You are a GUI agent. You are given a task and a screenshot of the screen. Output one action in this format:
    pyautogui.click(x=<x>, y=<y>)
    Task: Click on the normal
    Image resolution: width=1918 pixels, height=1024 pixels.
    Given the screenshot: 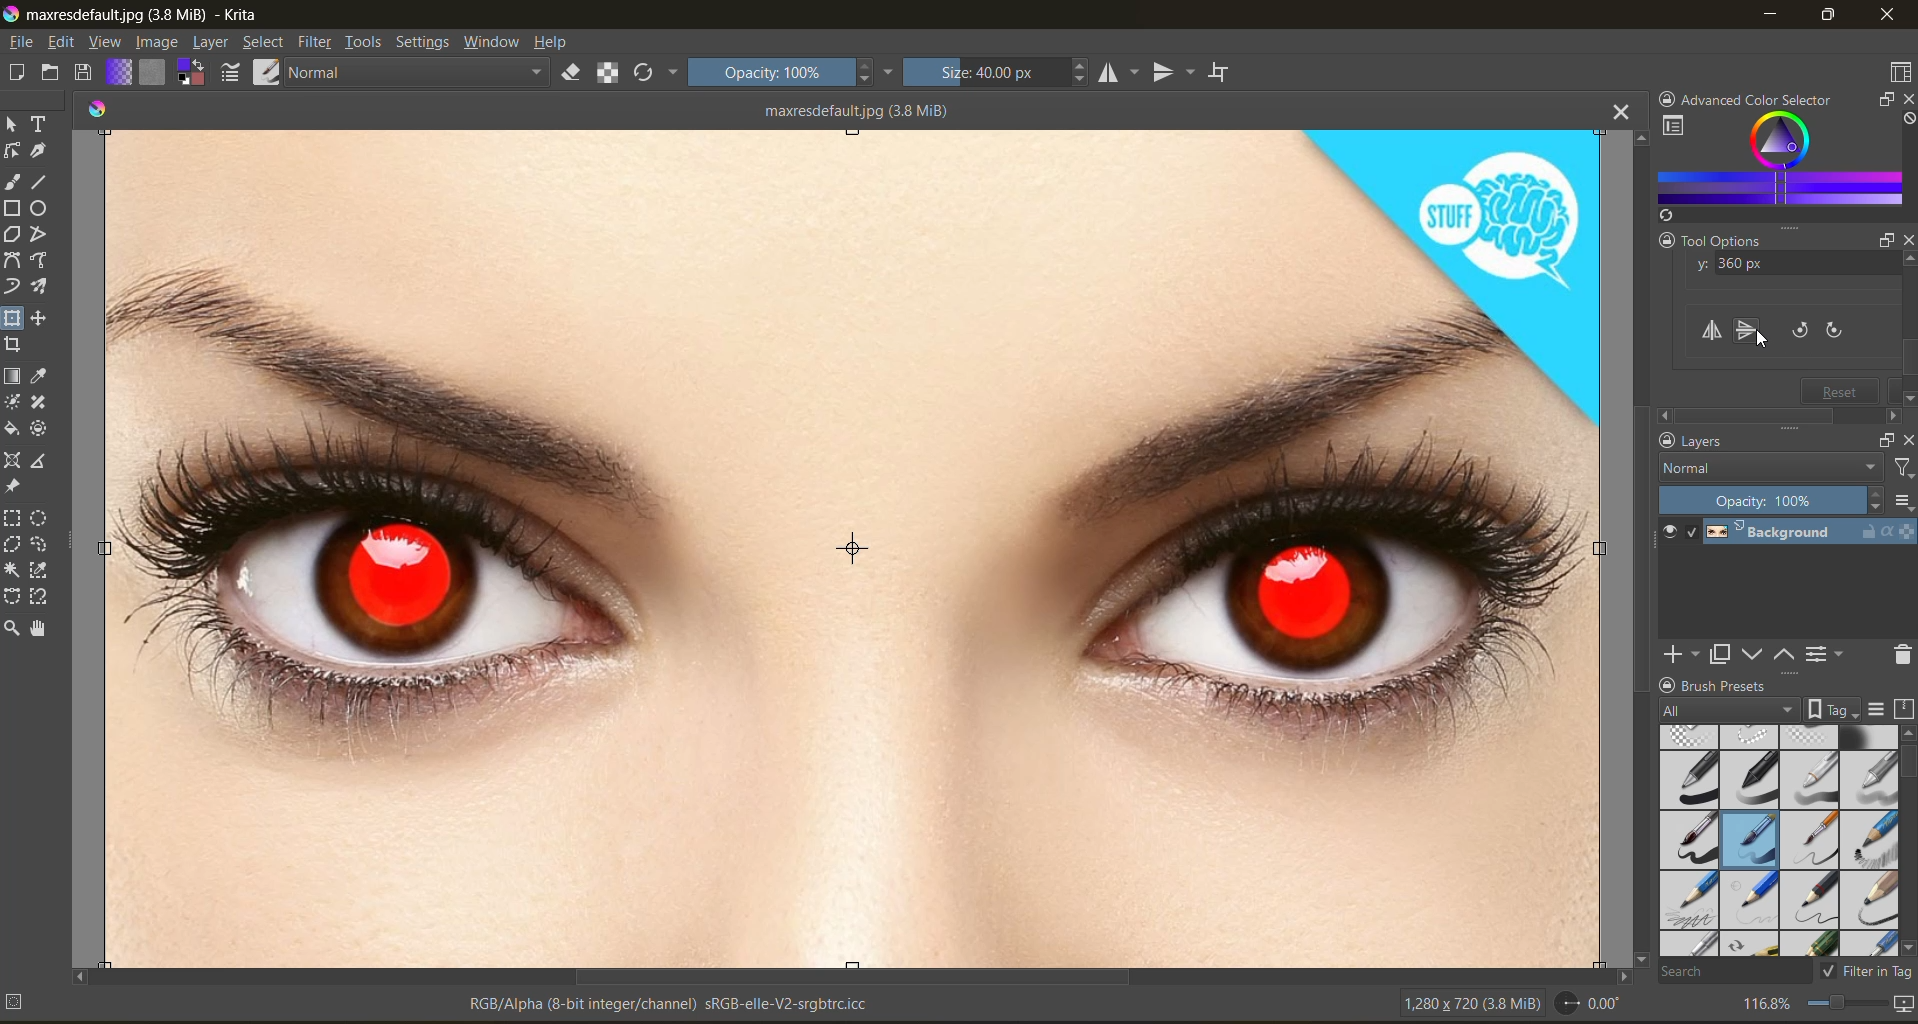 What is the action you would take?
    pyautogui.click(x=420, y=70)
    